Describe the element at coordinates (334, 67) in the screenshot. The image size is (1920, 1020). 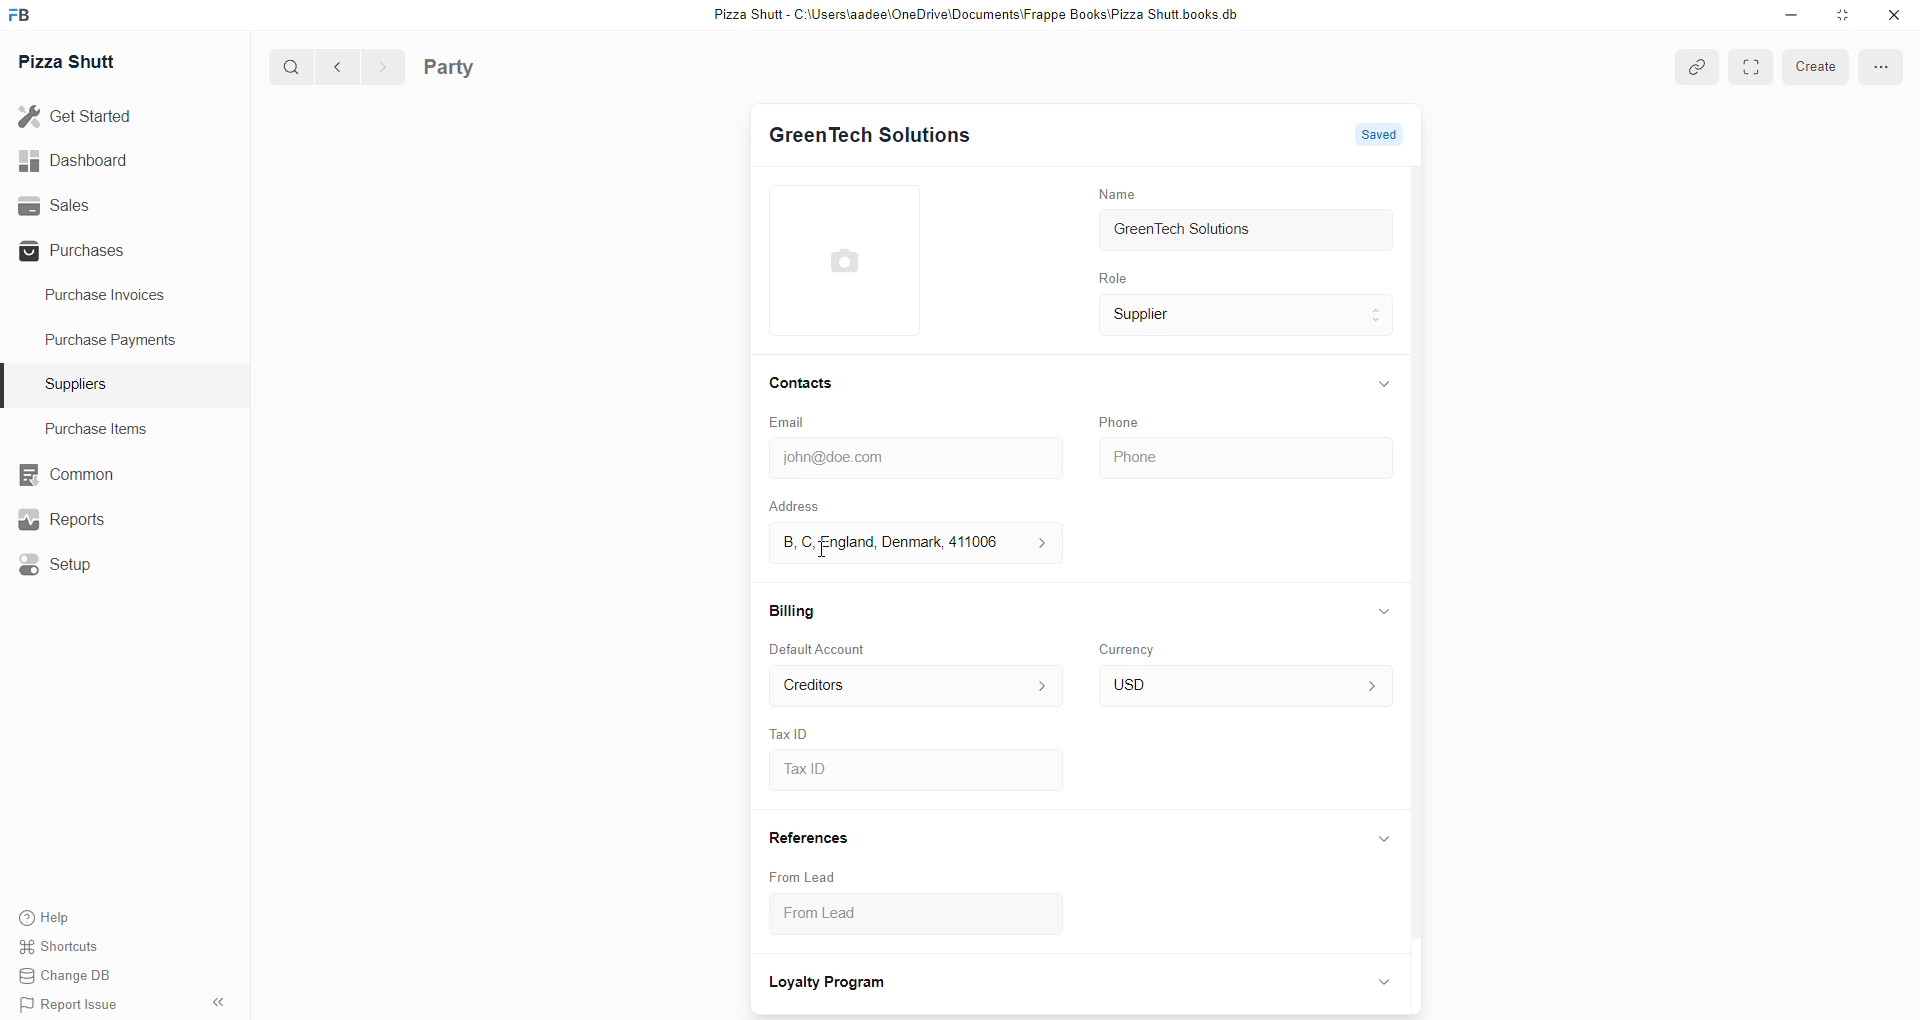
I see `previous page` at that location.